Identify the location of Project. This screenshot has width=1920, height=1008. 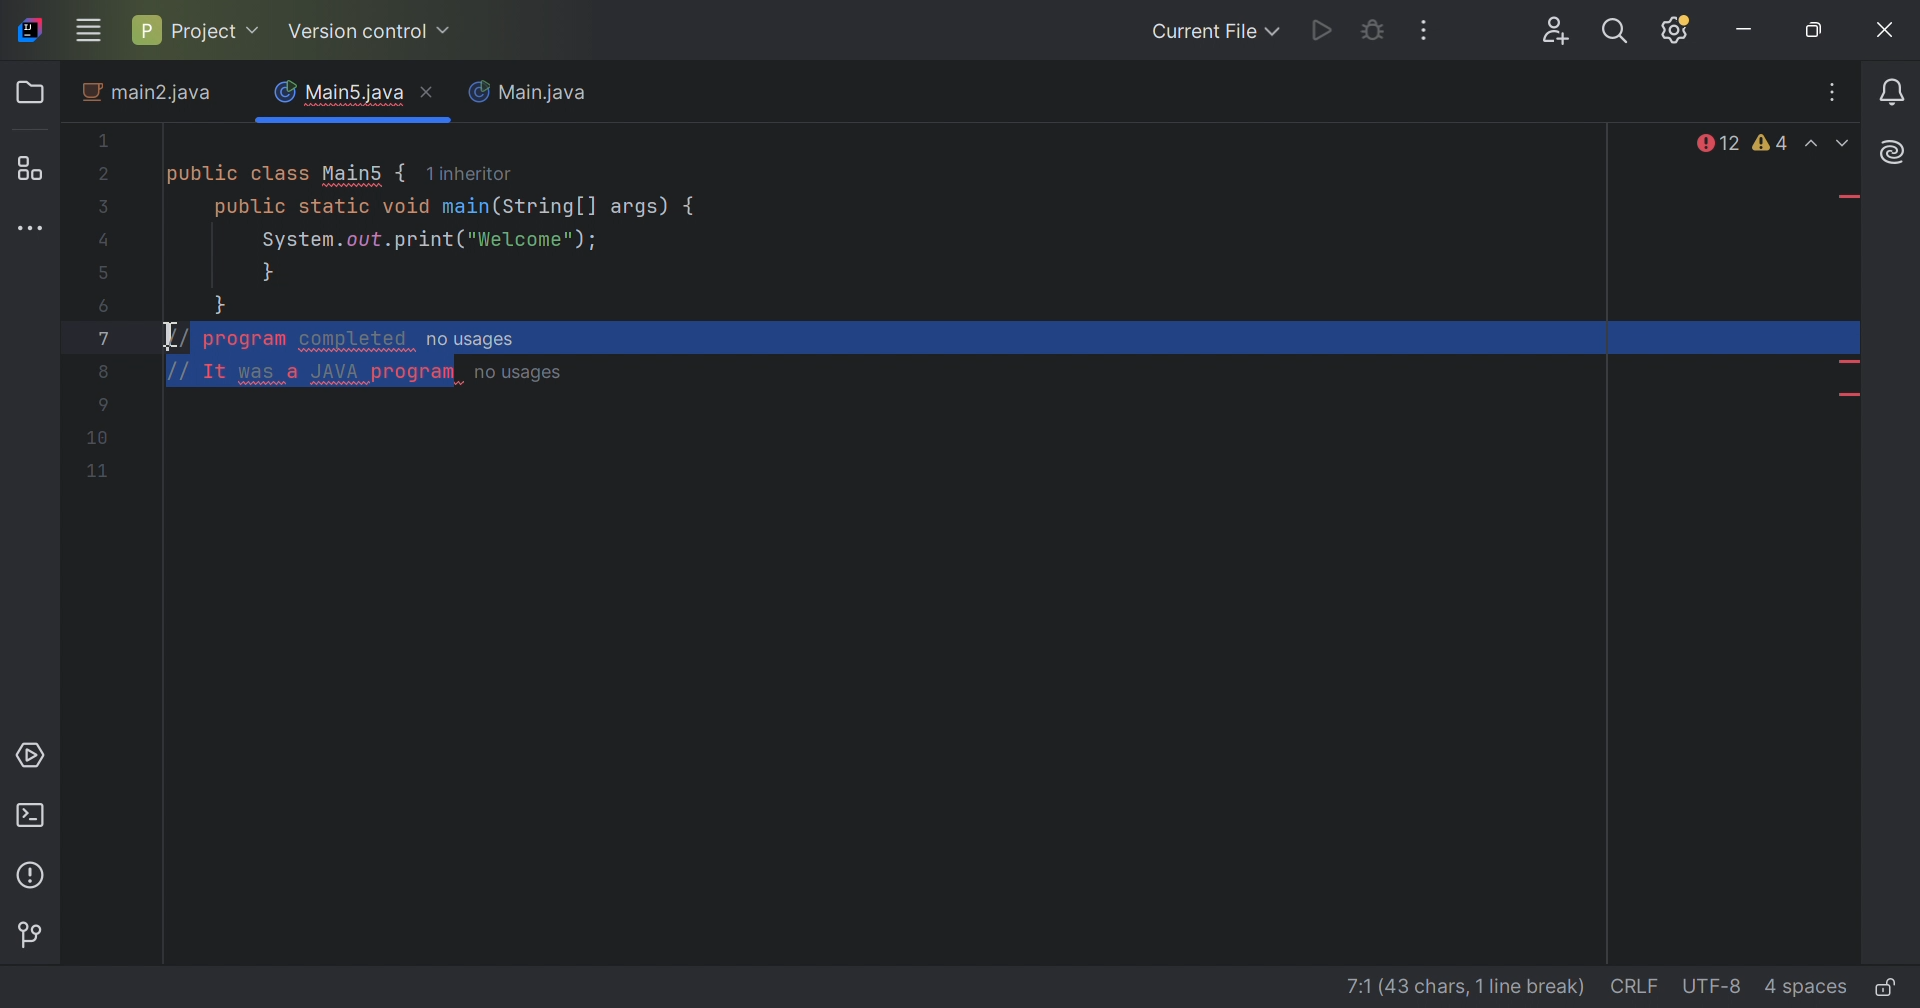
(198, 27).